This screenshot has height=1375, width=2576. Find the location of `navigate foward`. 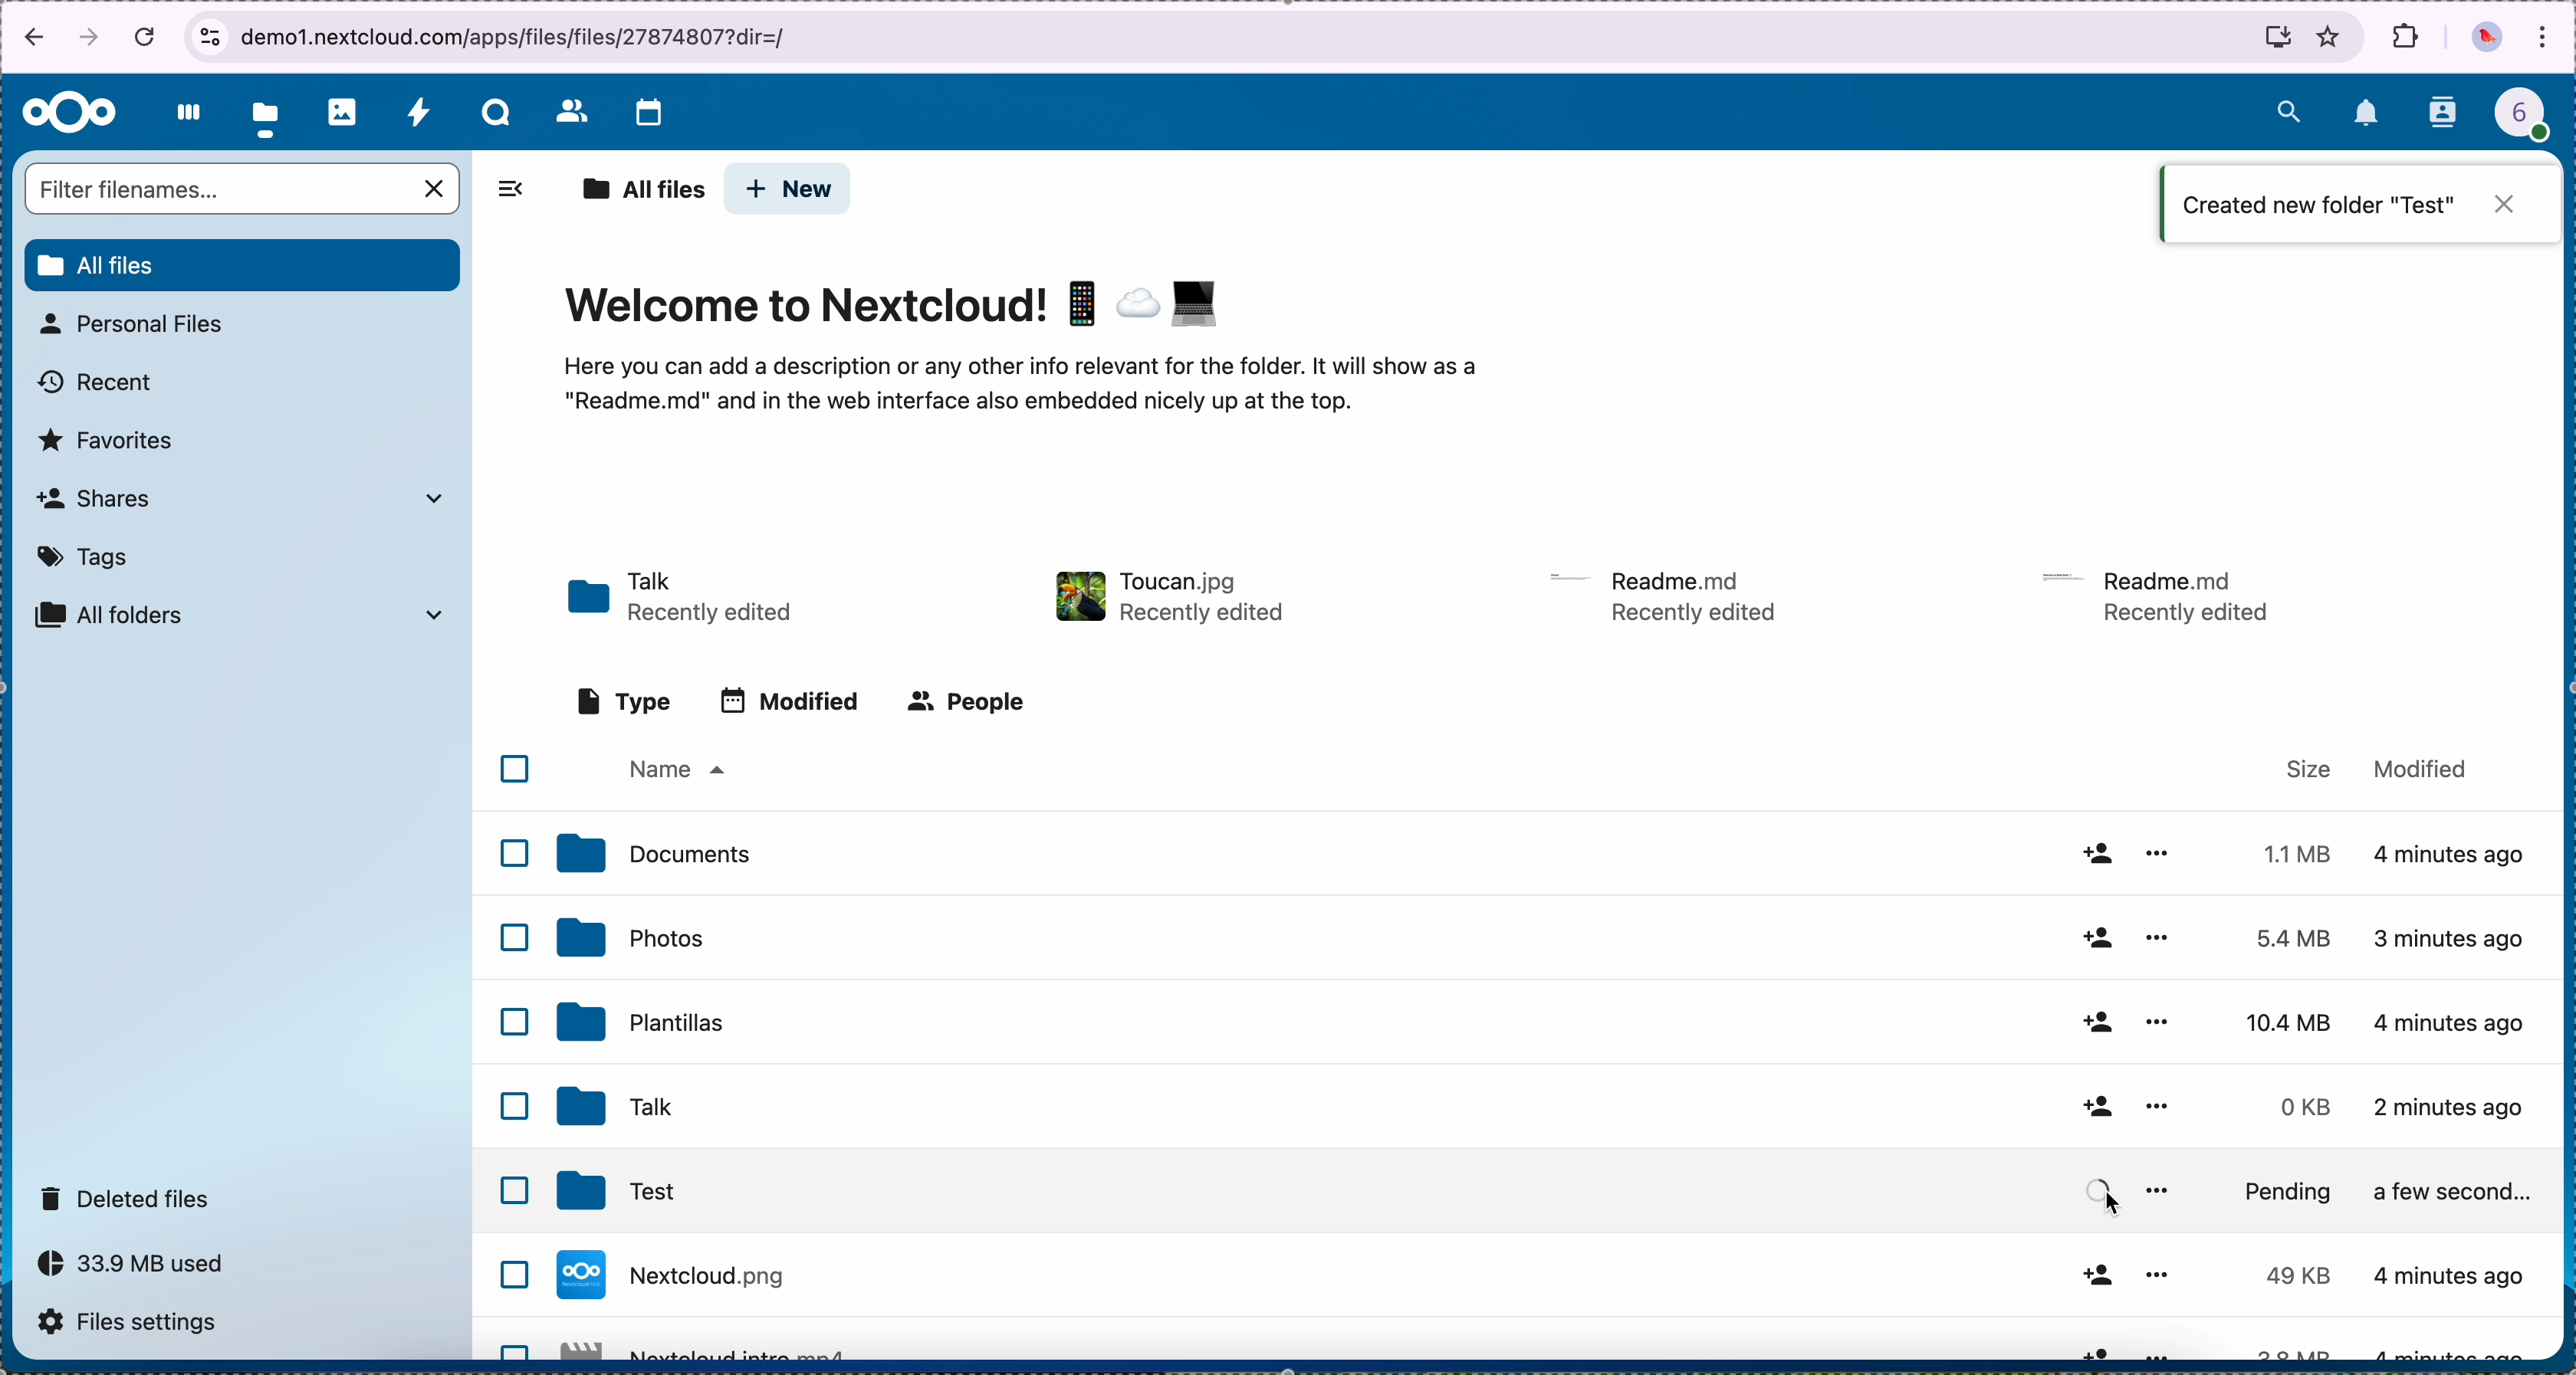

navigate foward is located at coordinates (90, 39).